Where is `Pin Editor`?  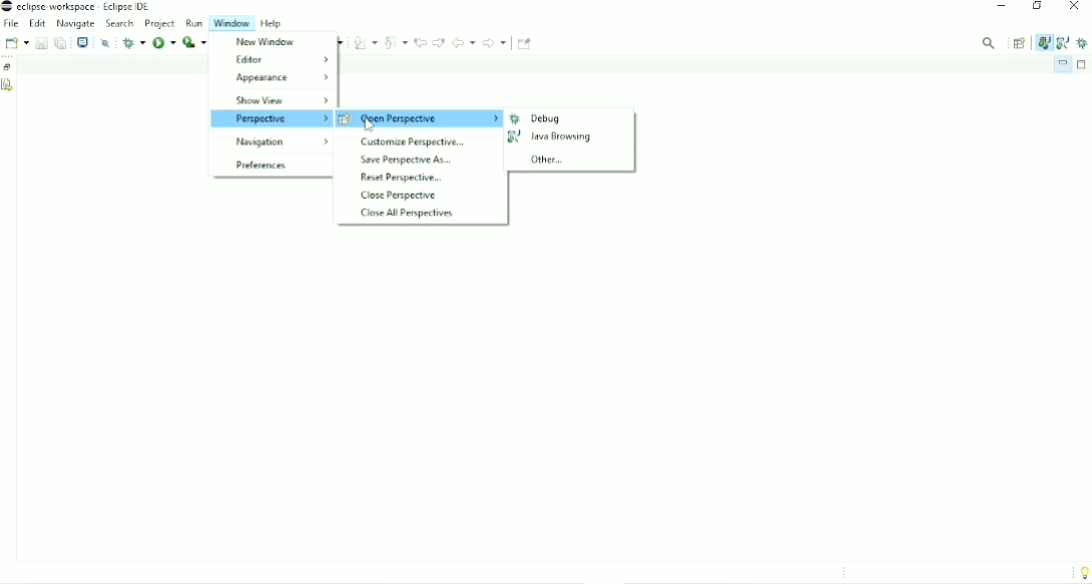
Pin Editor is located at coordinates (525, 43).